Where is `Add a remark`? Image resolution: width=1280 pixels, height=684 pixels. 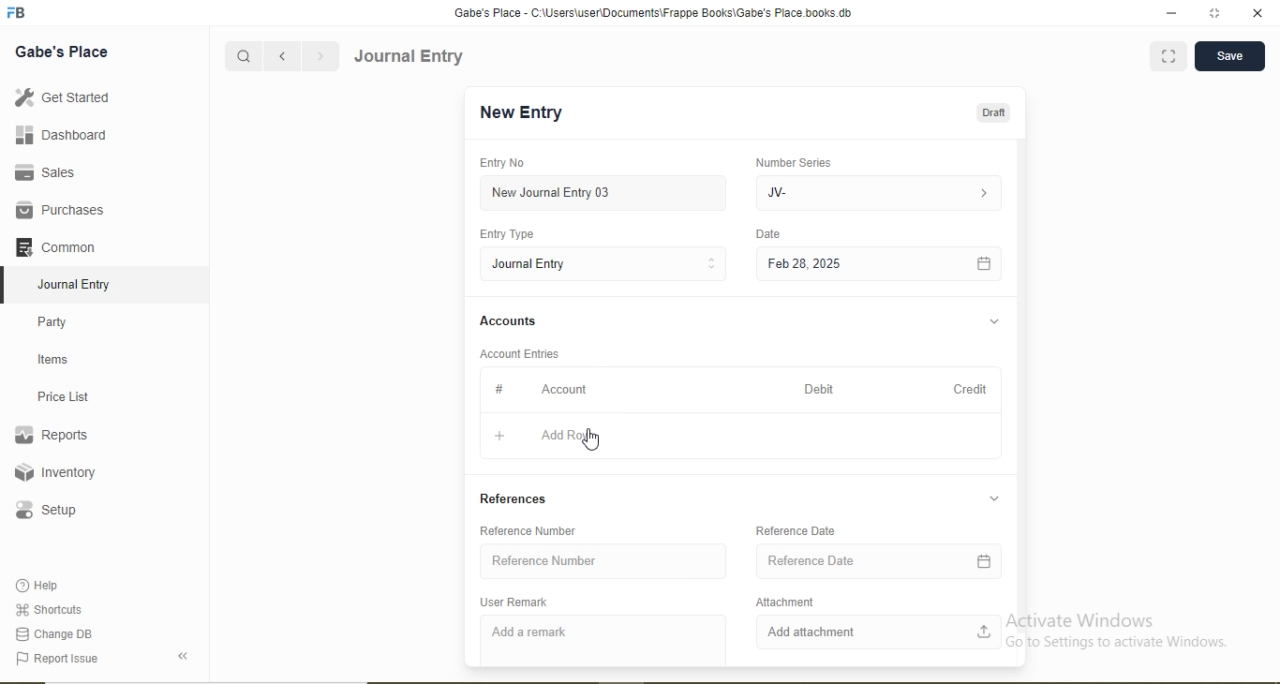 Add a remark is located at coordinates (528, 632).